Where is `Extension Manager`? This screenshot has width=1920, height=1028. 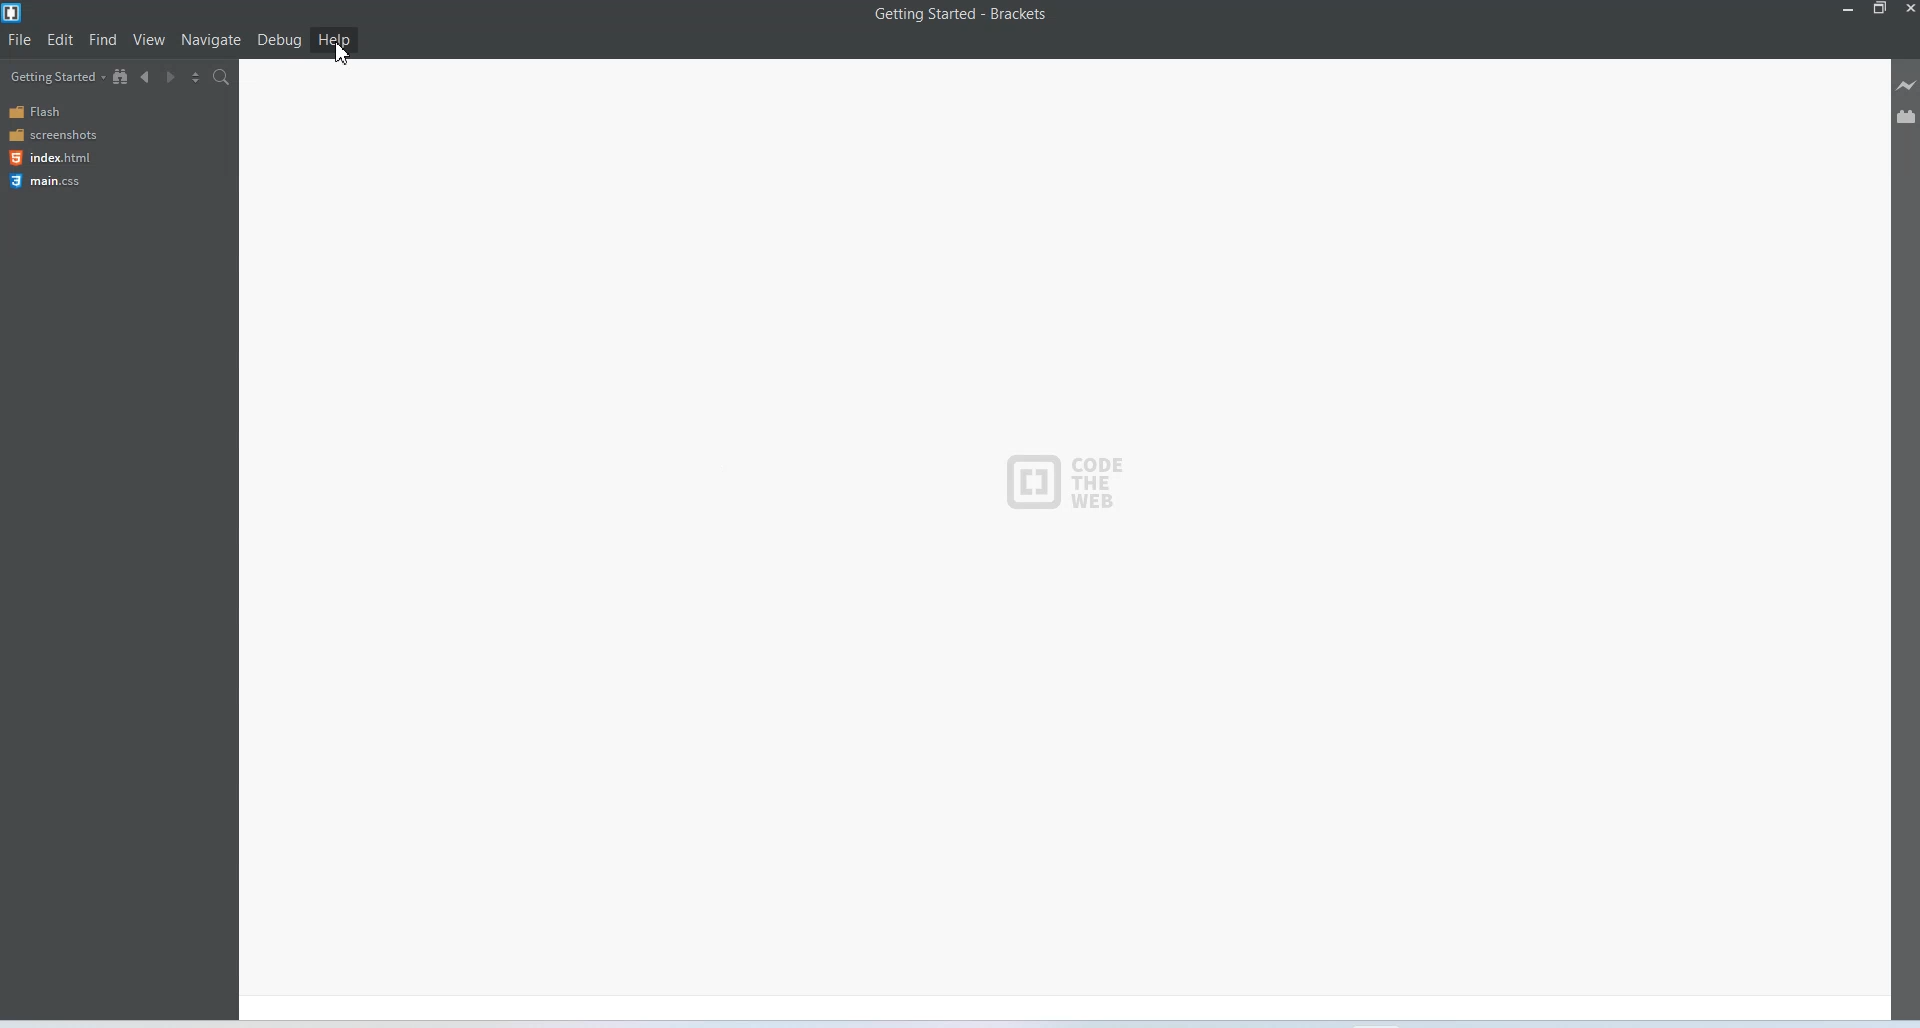 Extension Manager is located at coordinates (1907, 116).